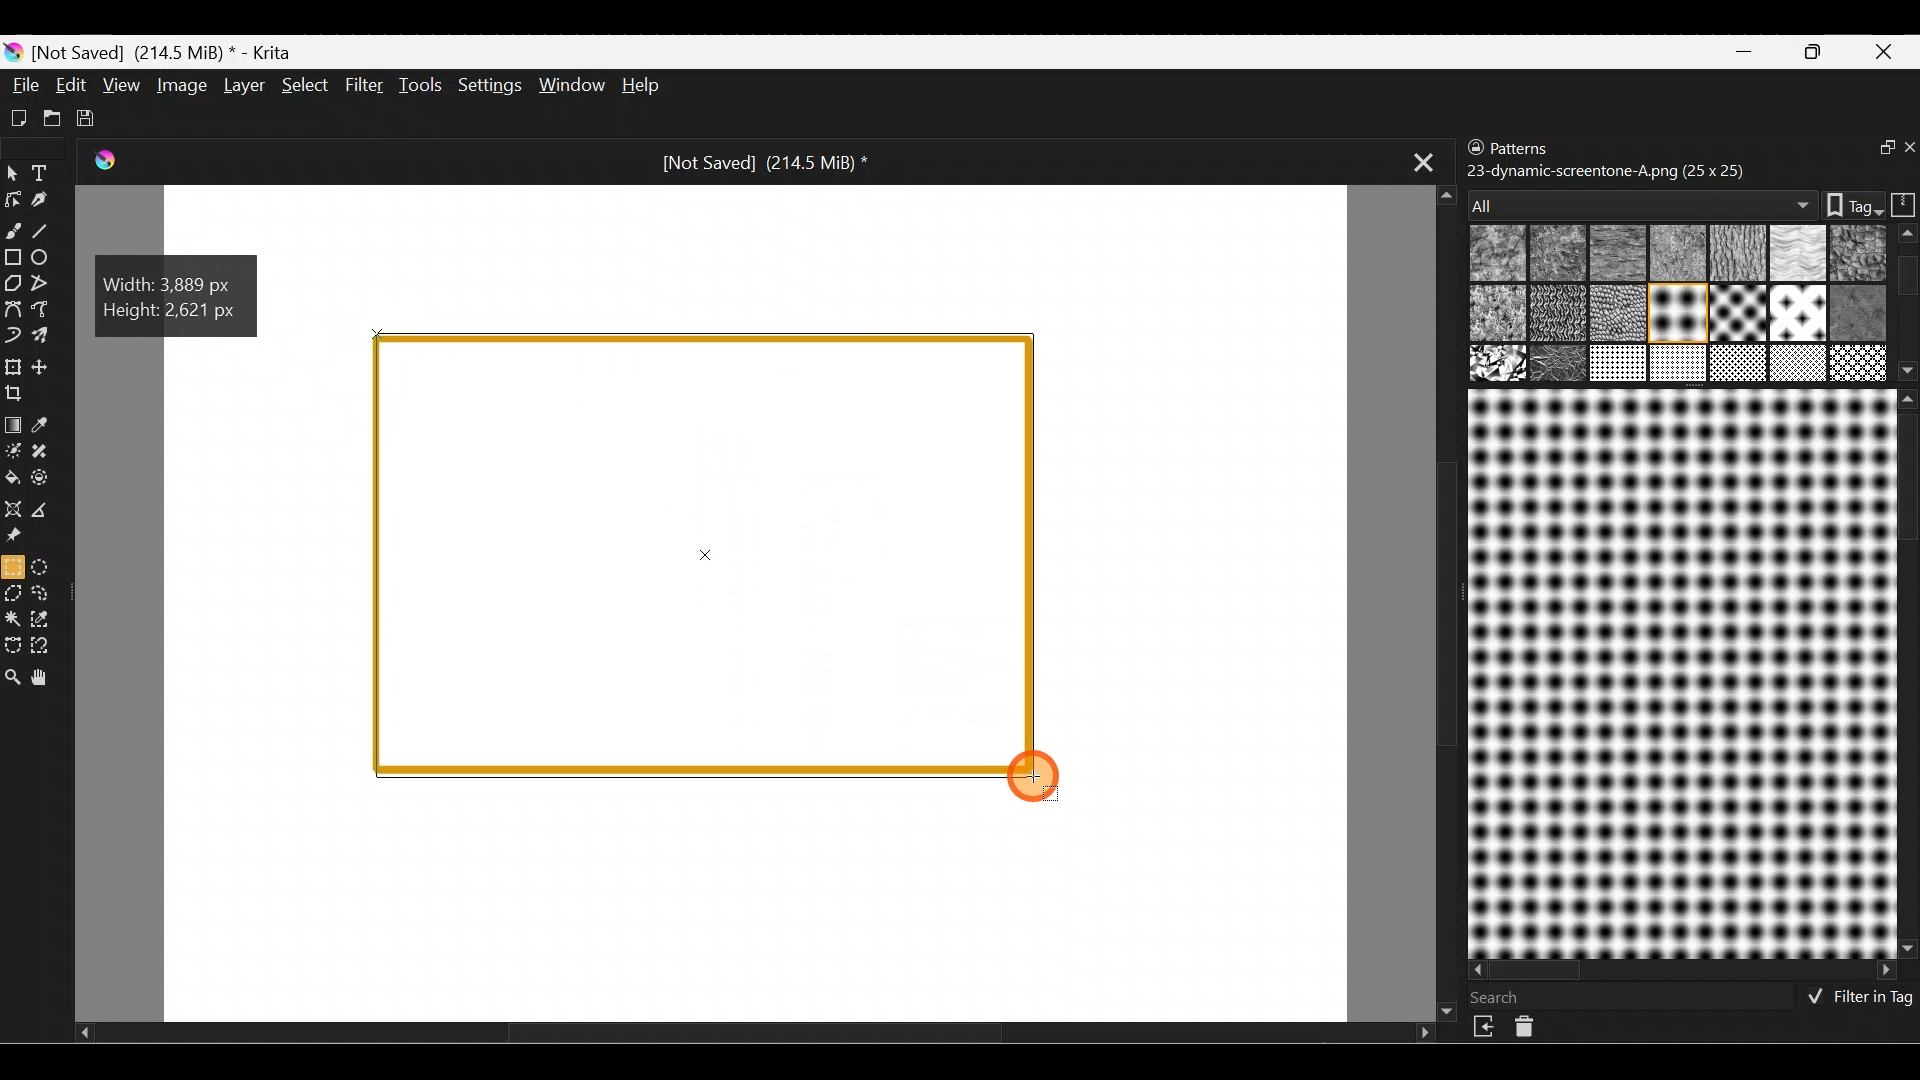  I want to click on Colourise mask tool, so click(12, 450).